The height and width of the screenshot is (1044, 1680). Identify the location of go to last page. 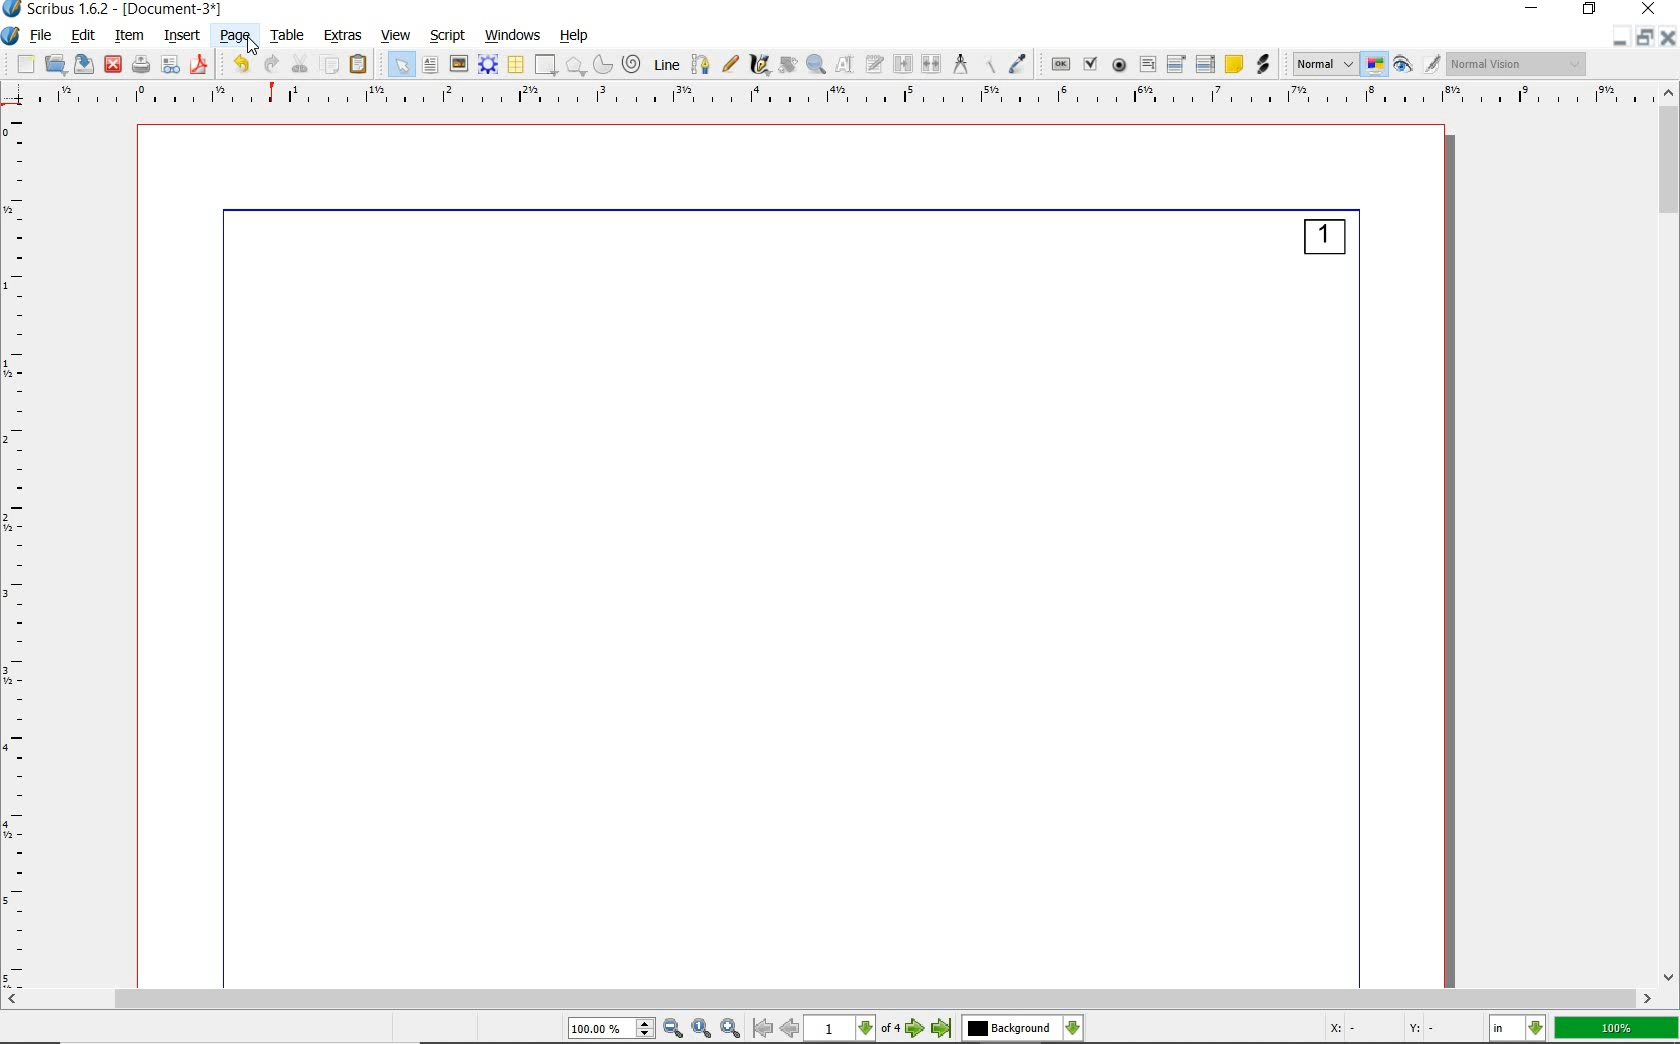
(942, 1030).